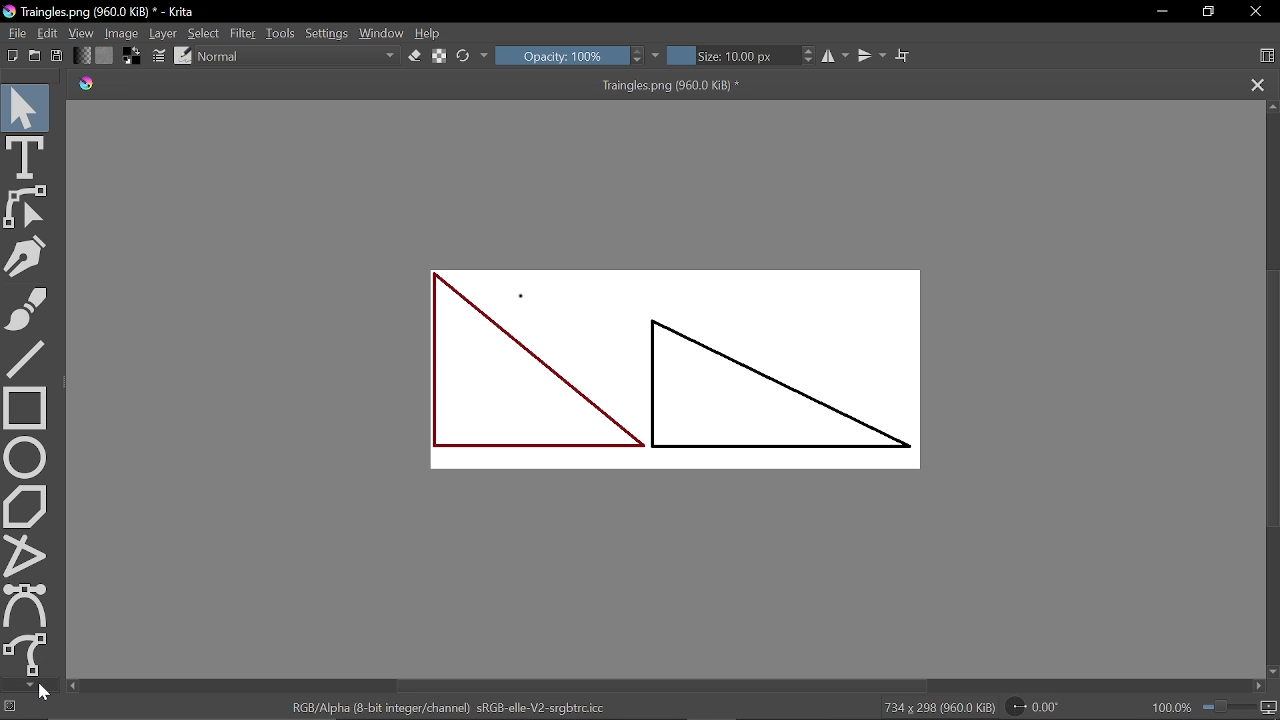 The width and height of the screenshot is (1280, 720). I want to click on edit brush preset, so click(184, 55).